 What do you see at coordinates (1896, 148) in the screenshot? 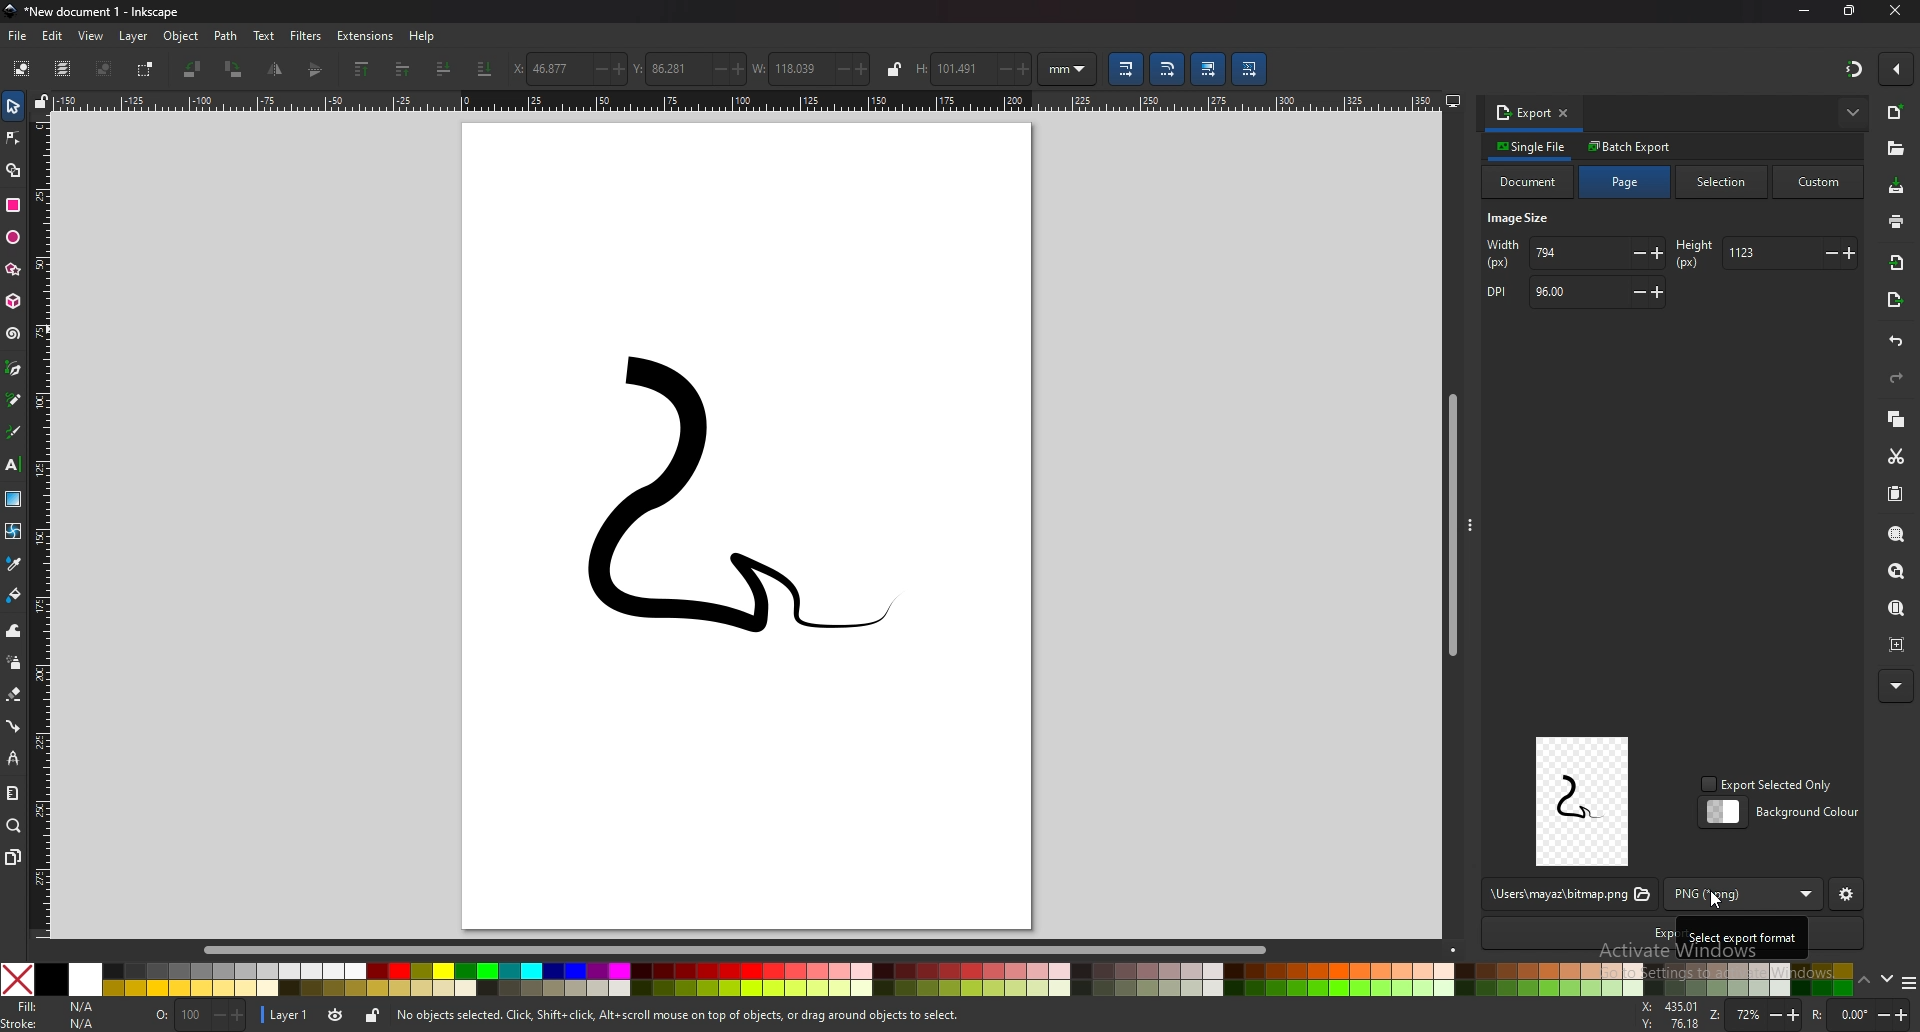
I see `open` at bounding box center [1896, 148].